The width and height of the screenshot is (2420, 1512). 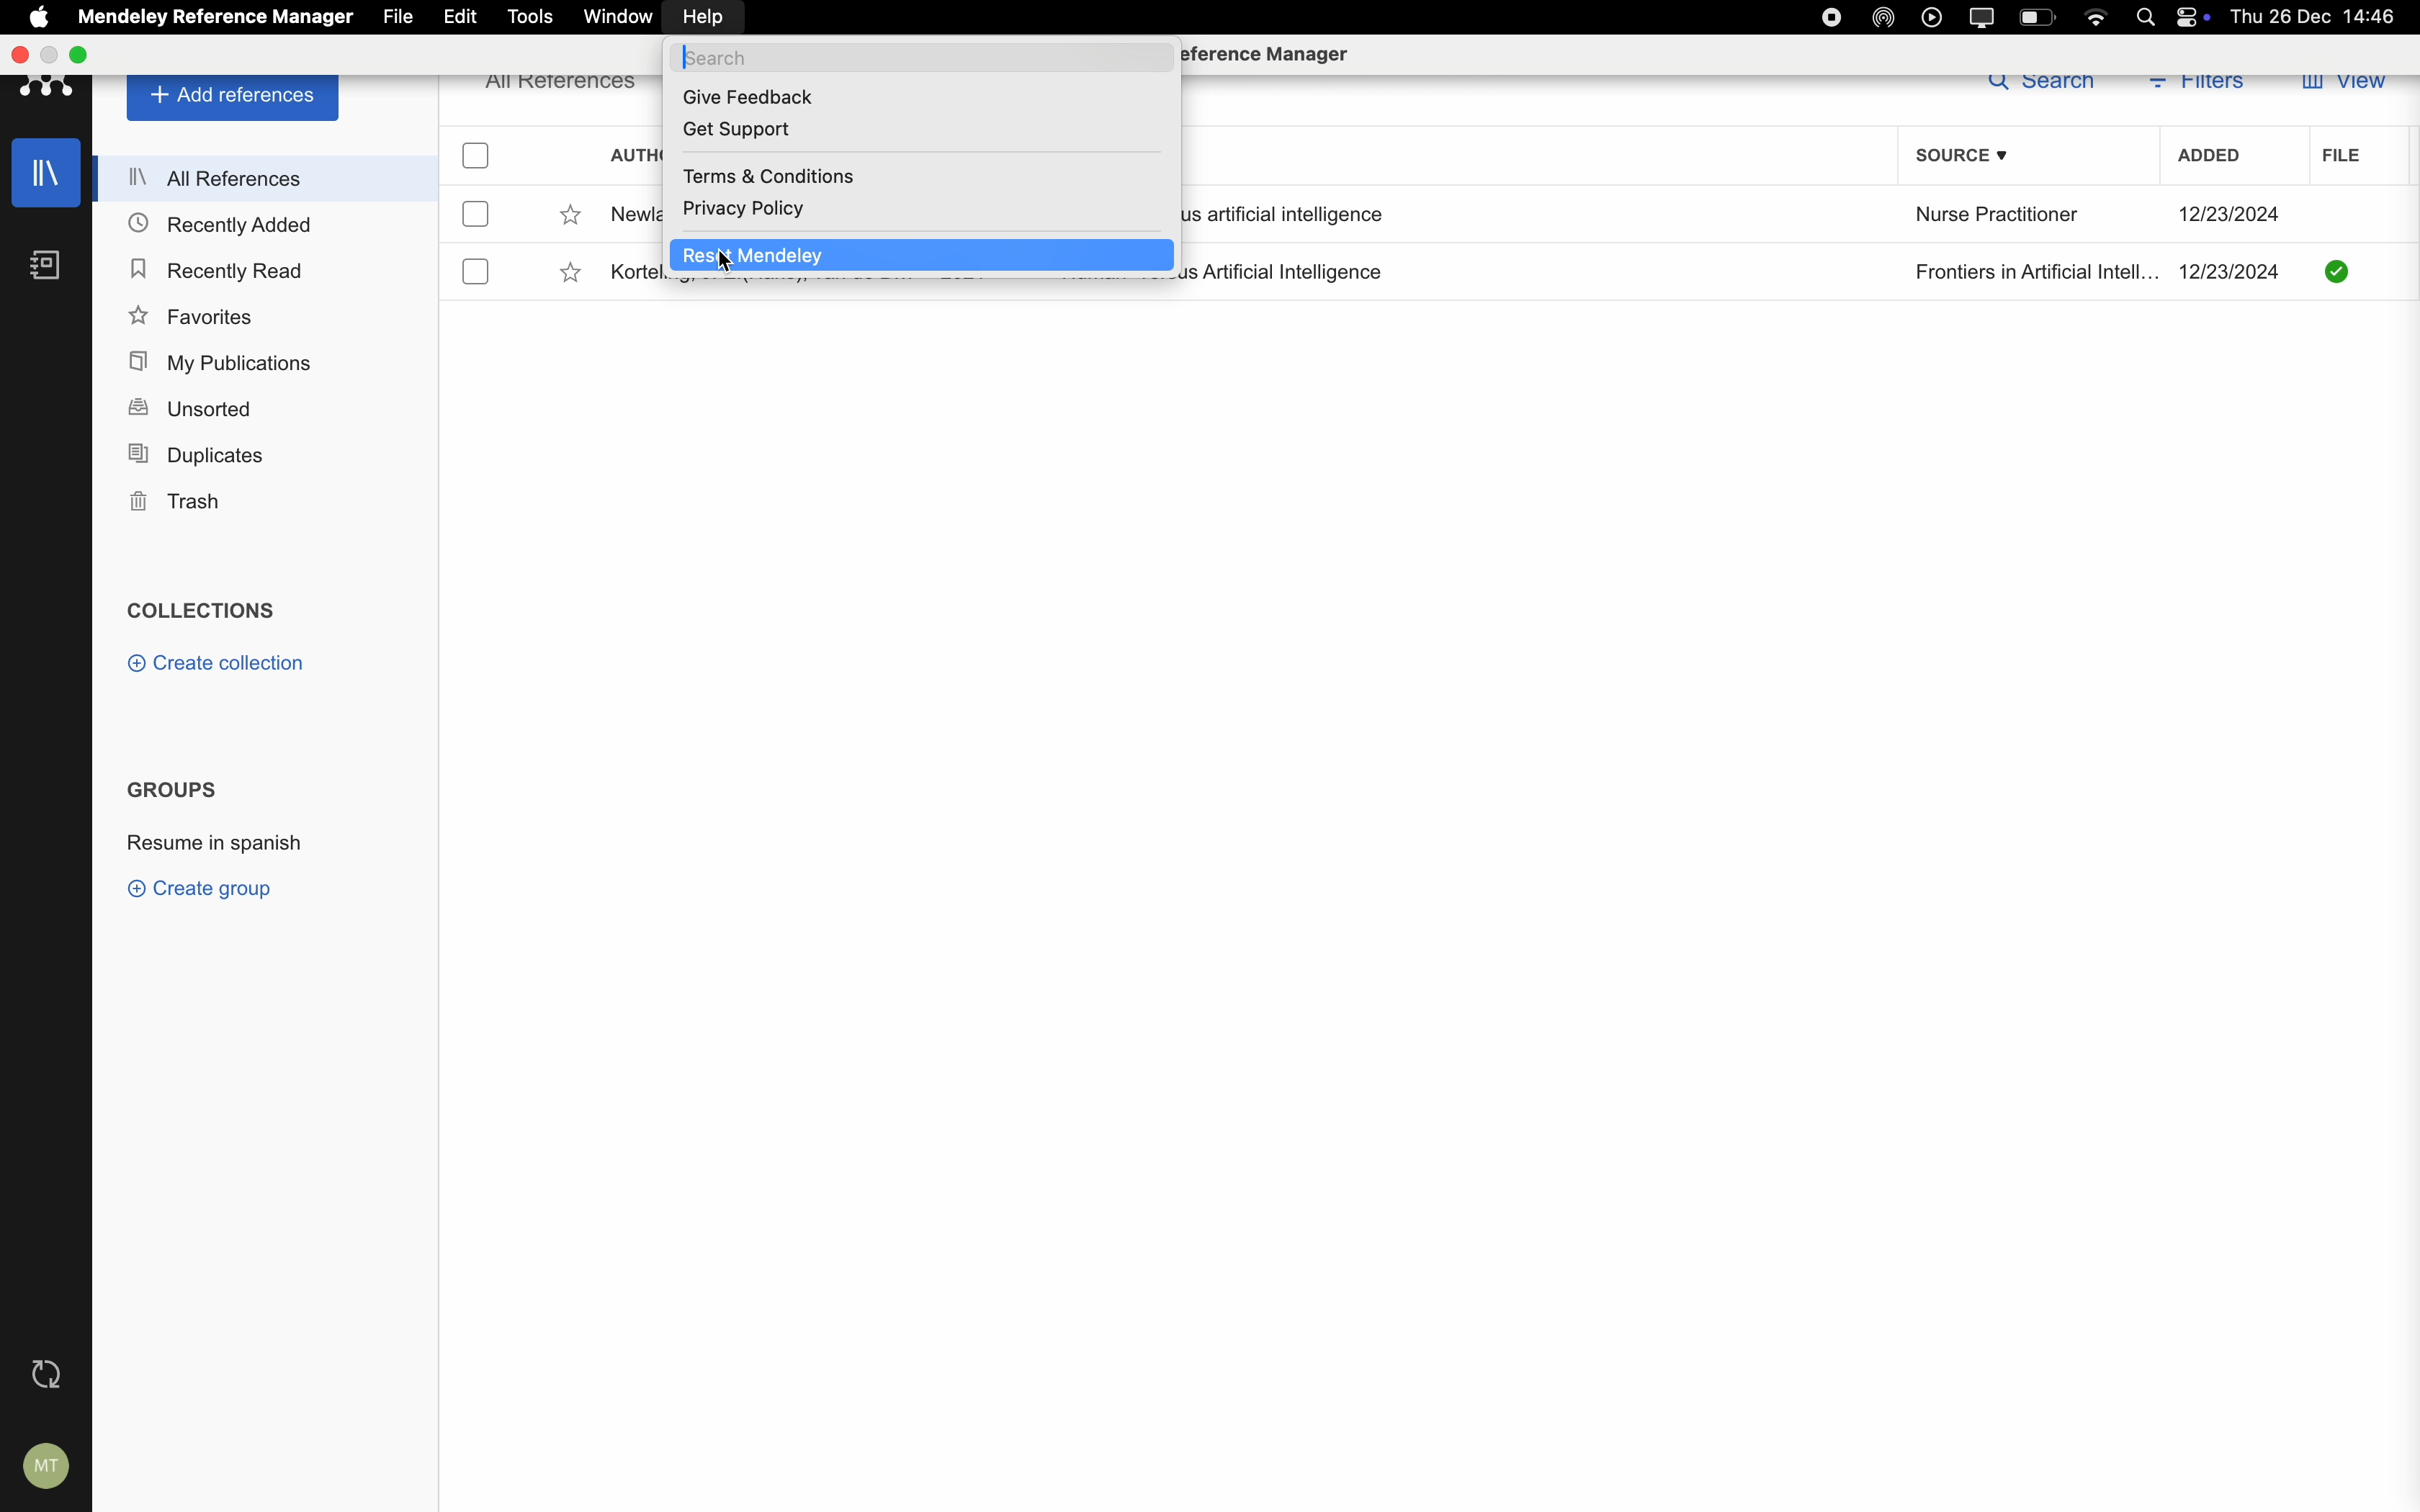 What do you see at coordinates (46, 89) in the screenshot?
I see `Mendeley logo` at bounding box center [46, 89].